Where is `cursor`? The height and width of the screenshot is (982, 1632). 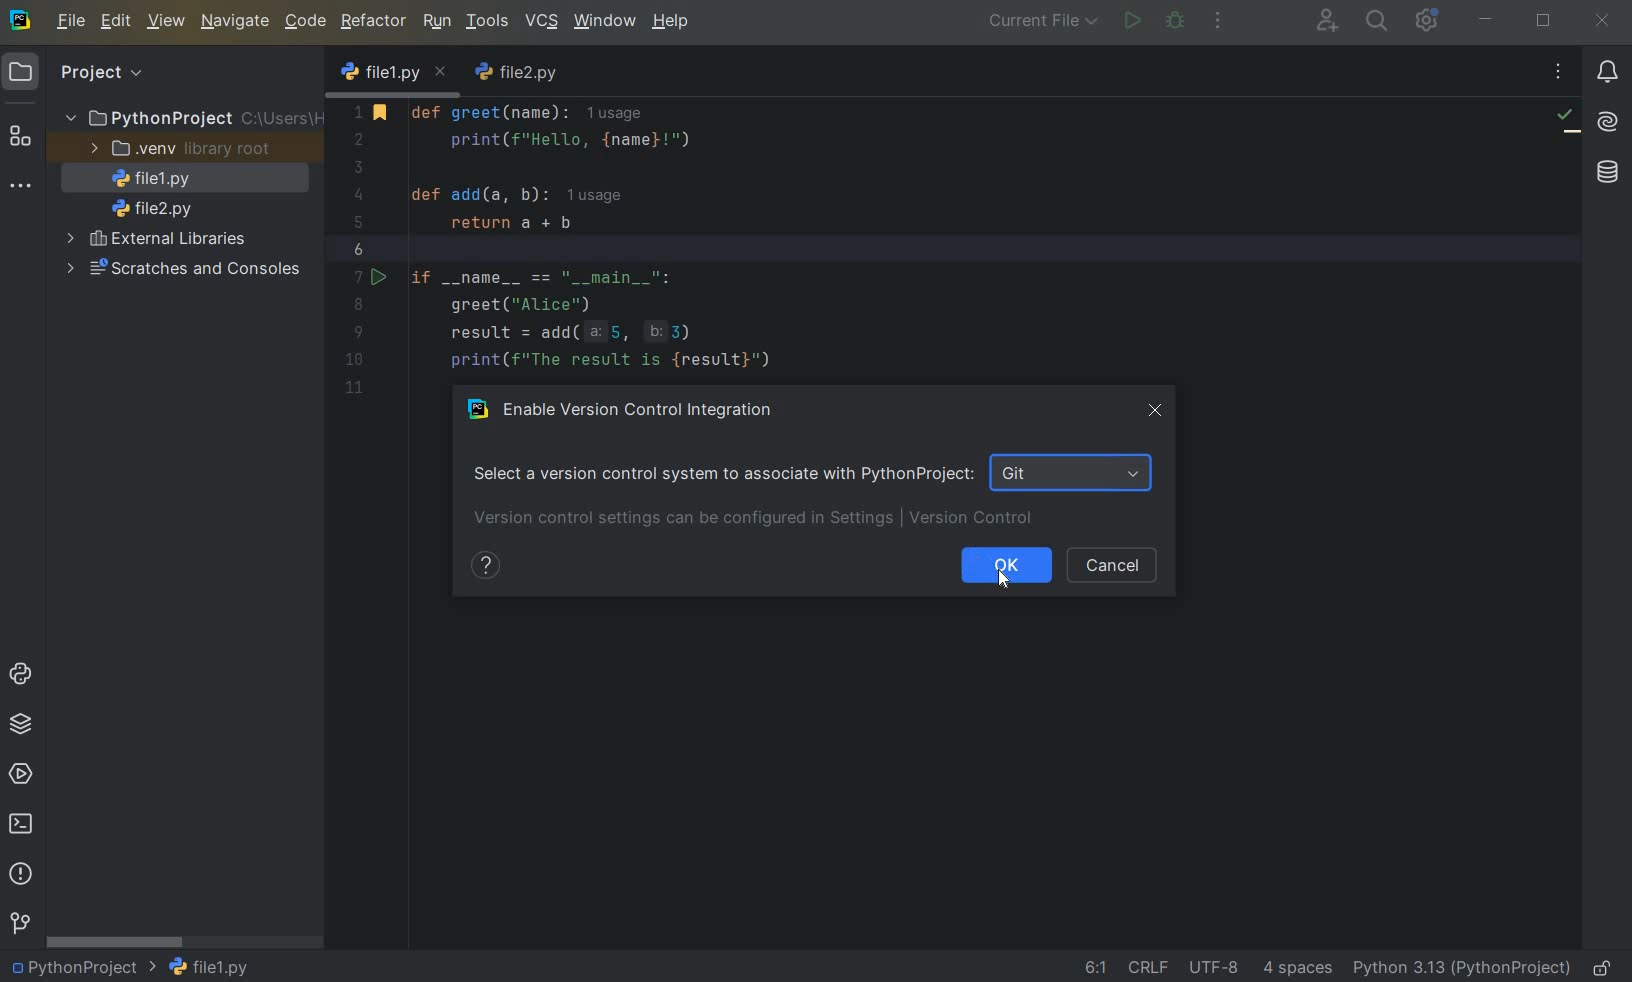 cursor is located at coordinates (1001, 579).